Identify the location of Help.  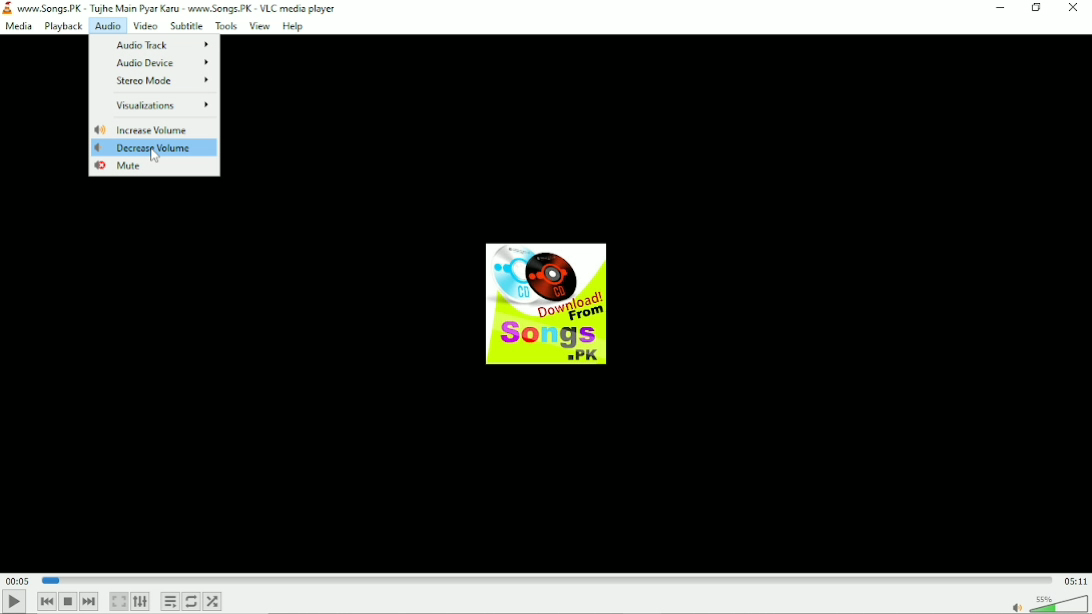
(294, 26).